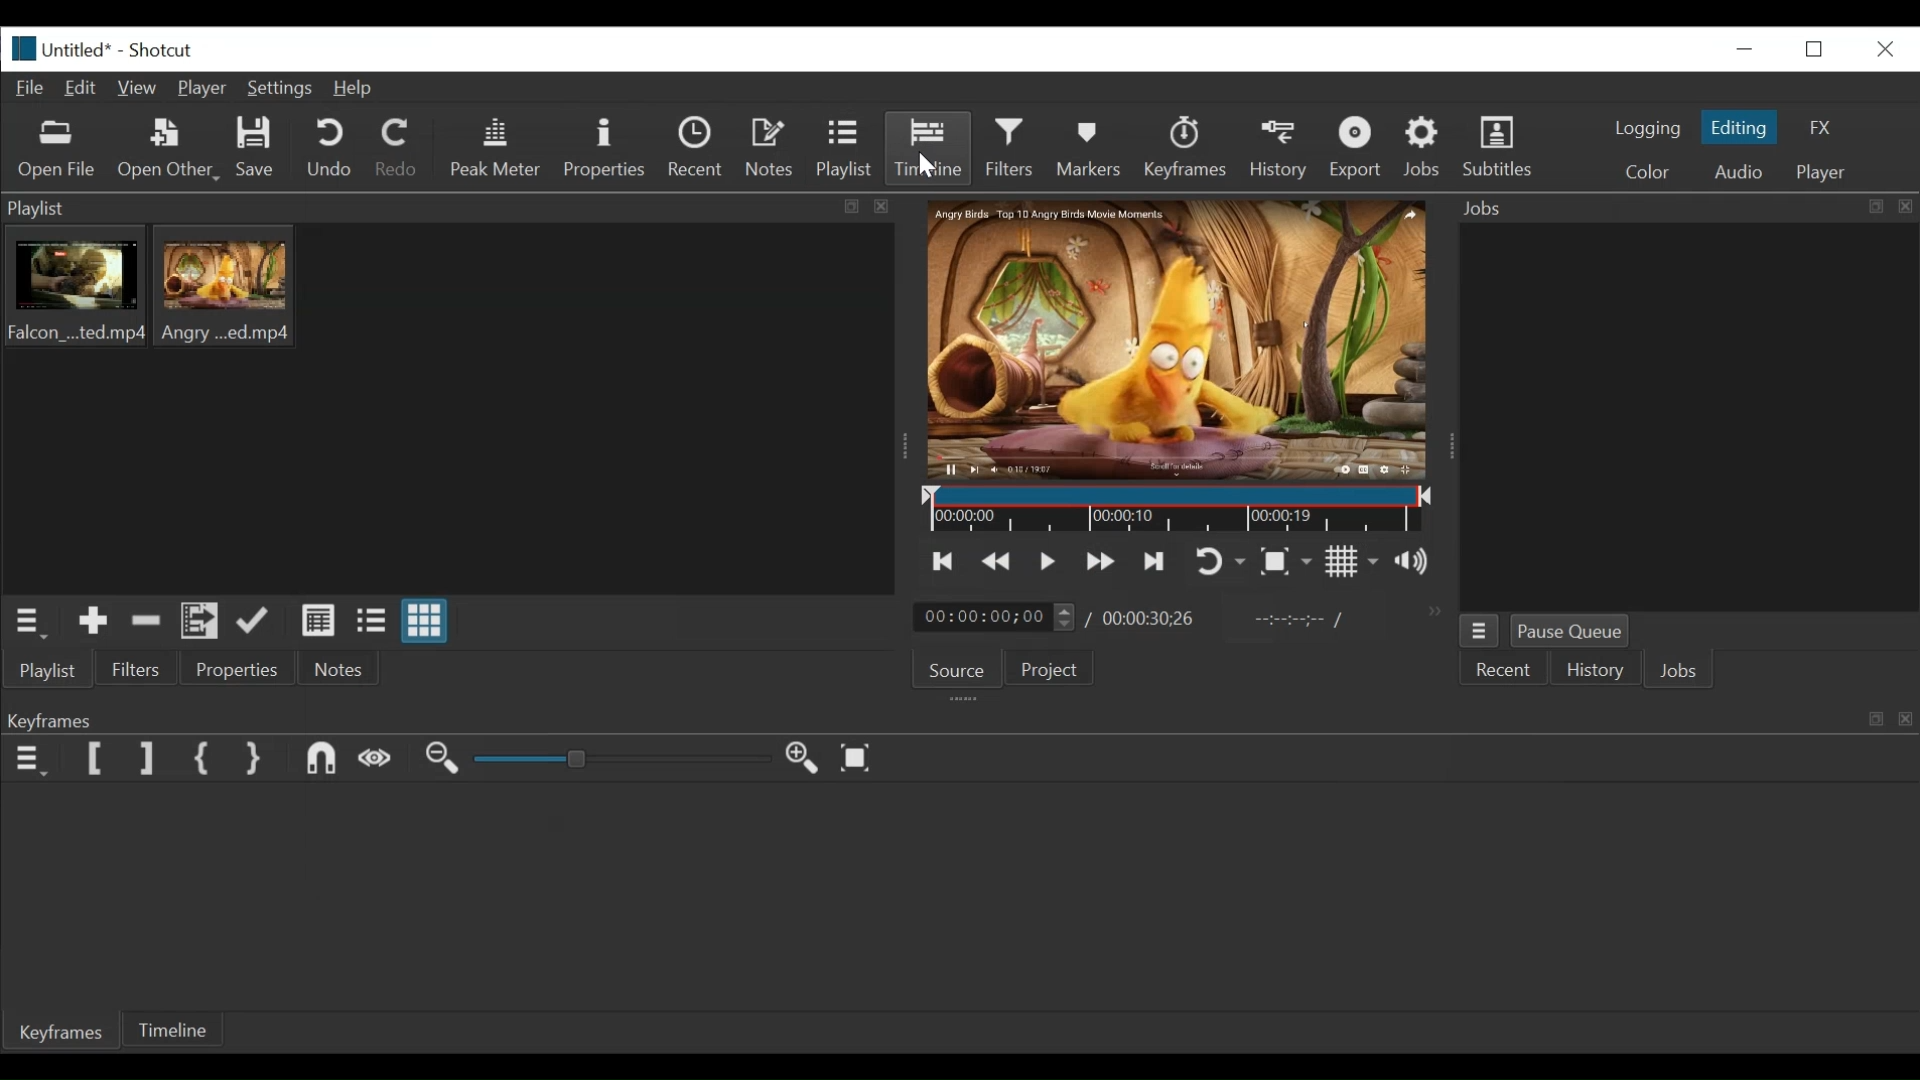  I want to click on Playlist, so click(845, 150).